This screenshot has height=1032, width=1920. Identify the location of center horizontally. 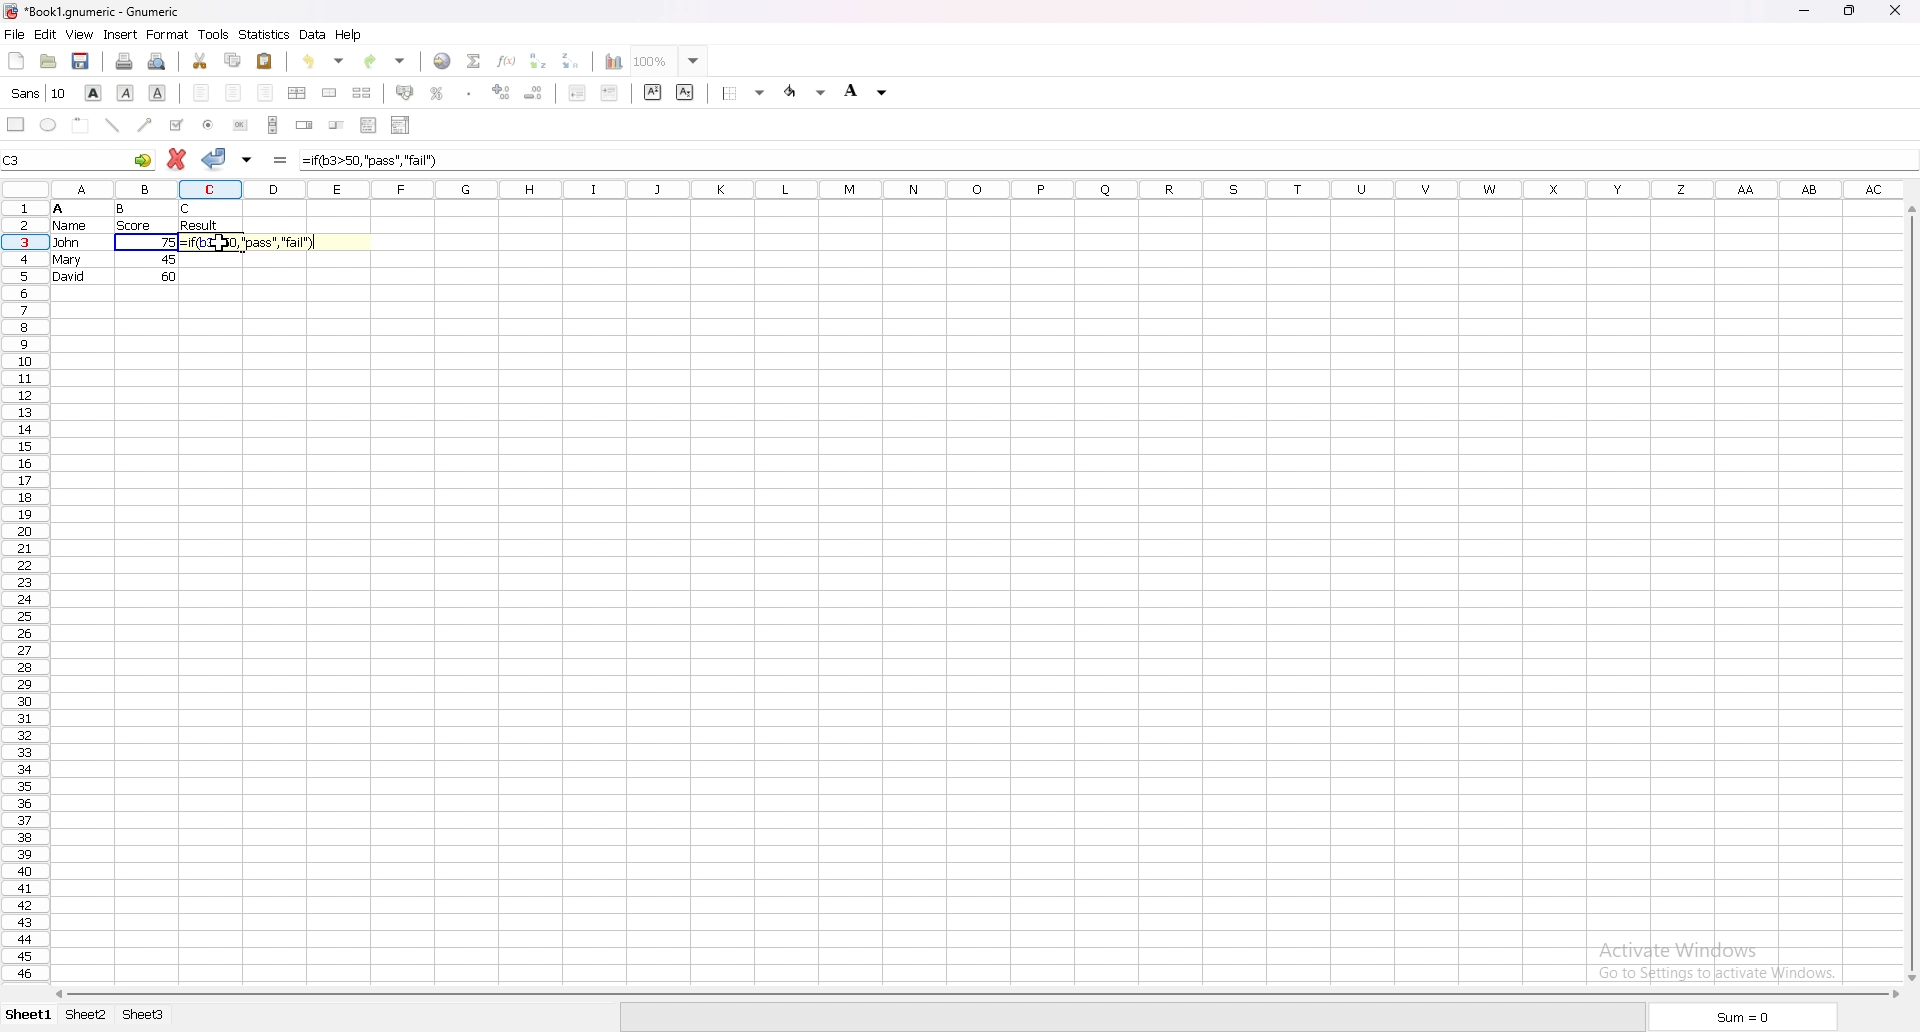
(297, 94).